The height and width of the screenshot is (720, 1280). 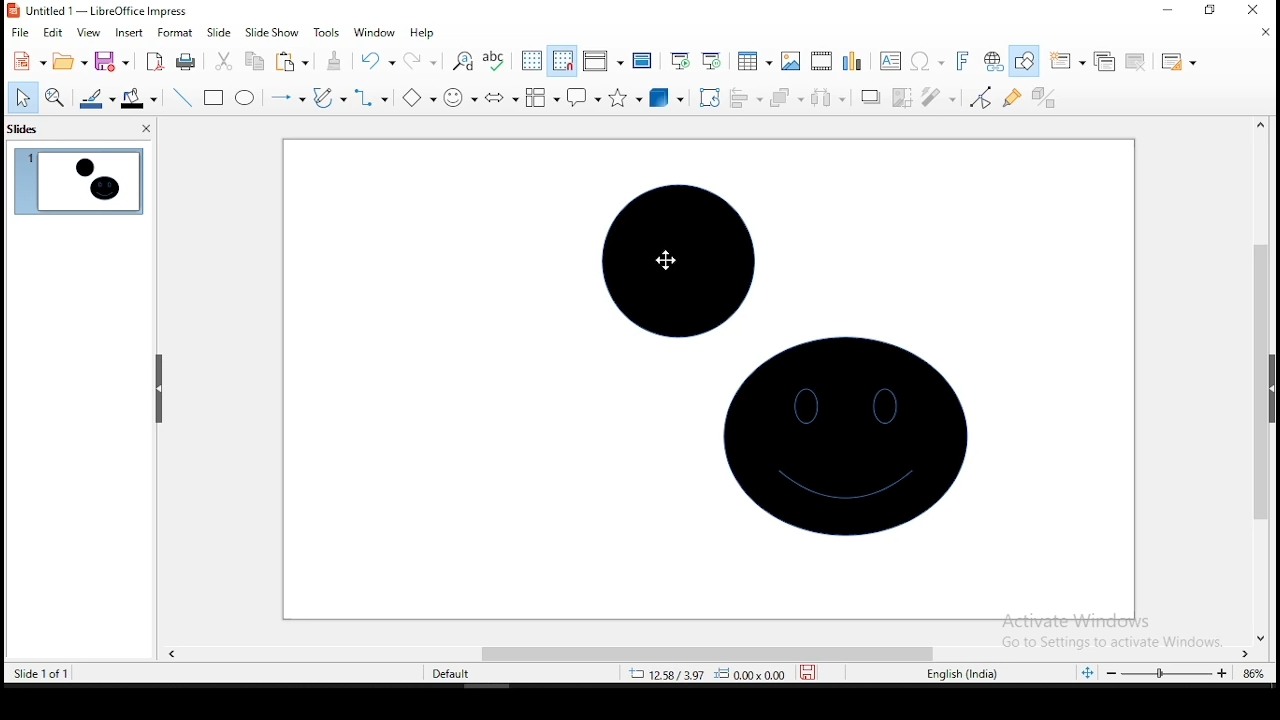 What do you see at coordinates (788, 62) in the screenshot?
I see `insert image` at bounding box center [788, 62].